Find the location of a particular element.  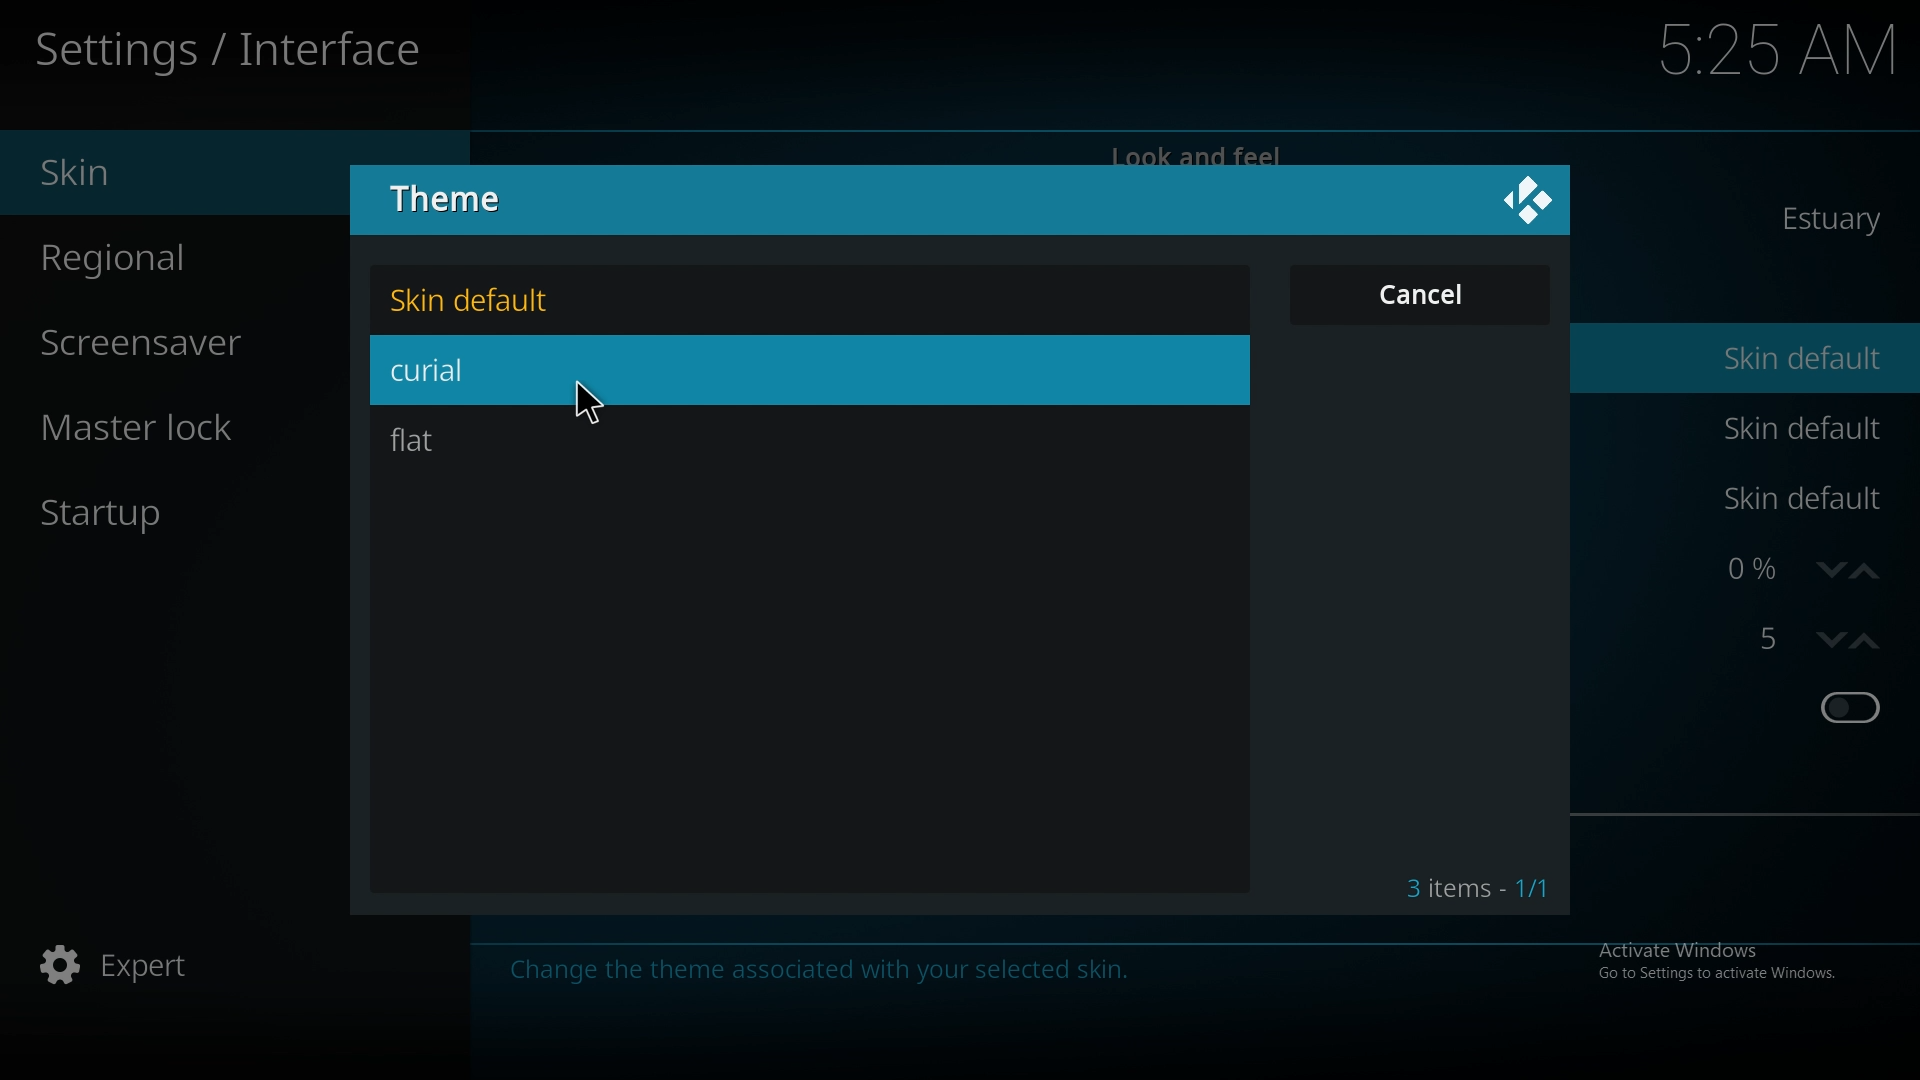

startup is located at coordinates (145, 519).